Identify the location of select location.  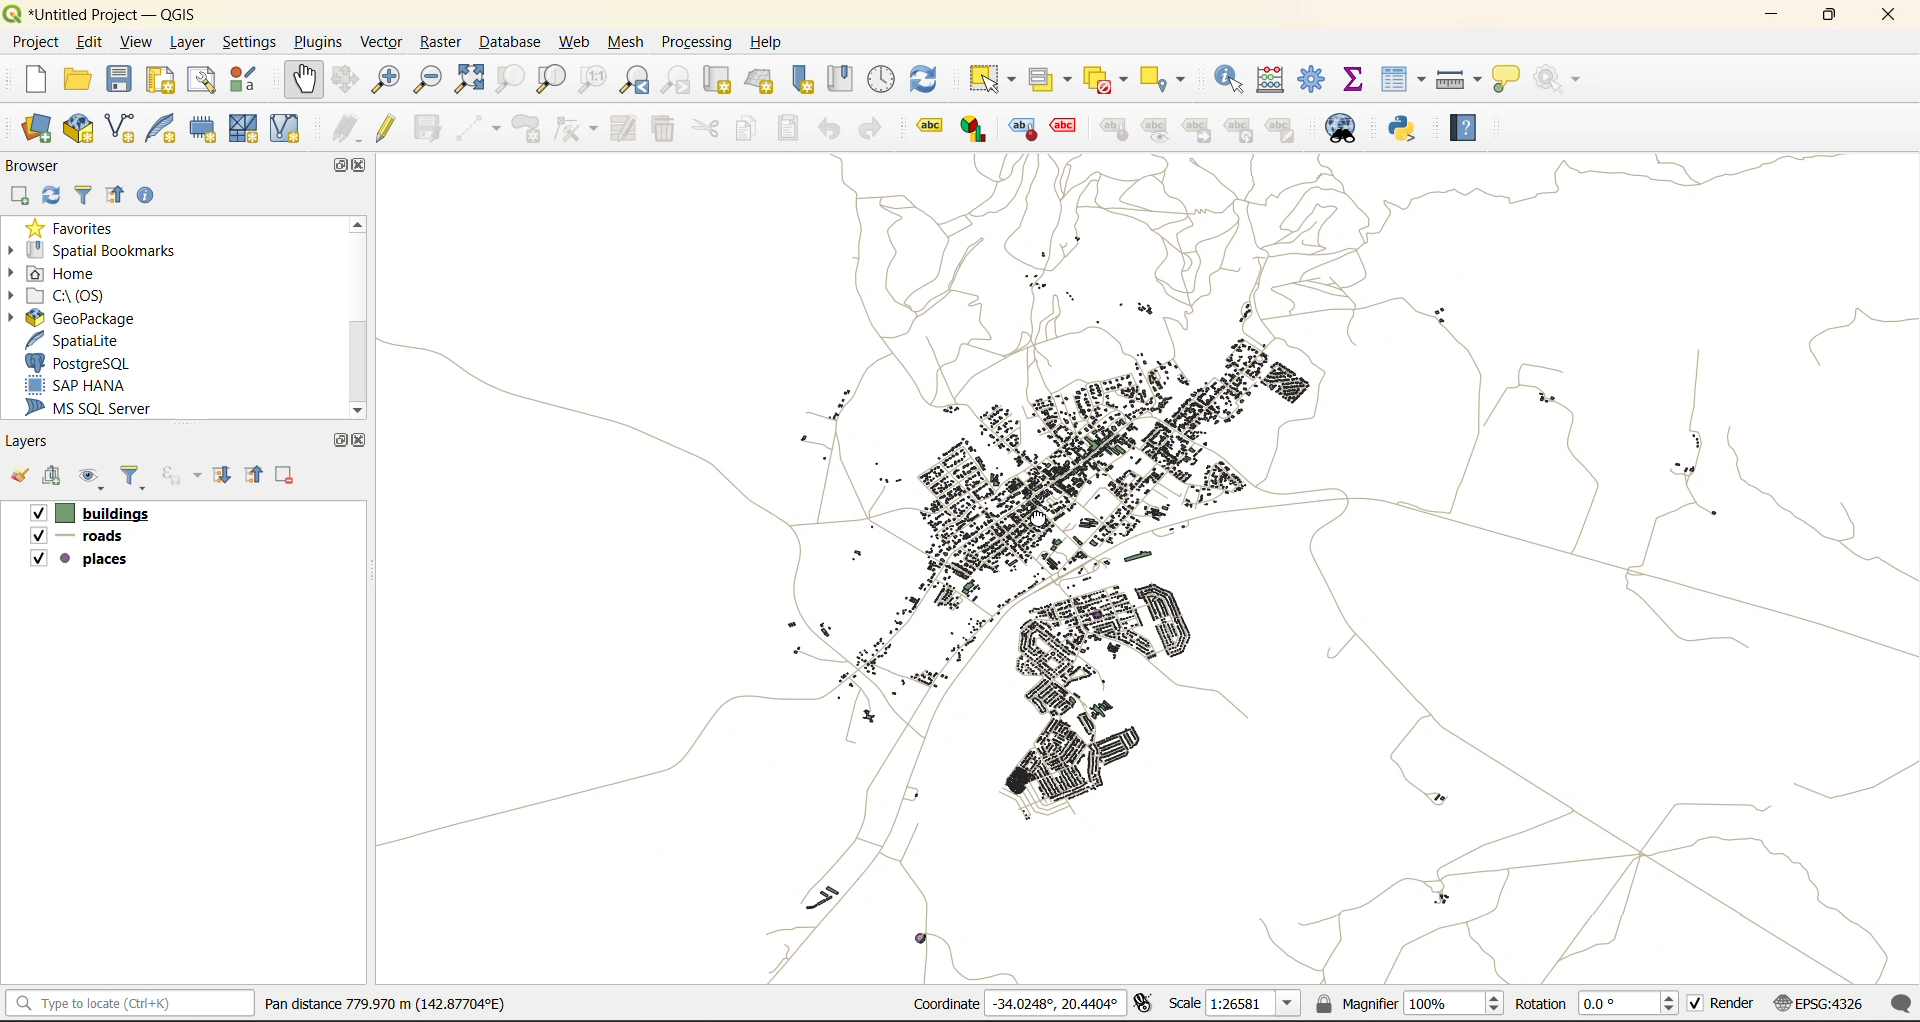
(1174, 80).